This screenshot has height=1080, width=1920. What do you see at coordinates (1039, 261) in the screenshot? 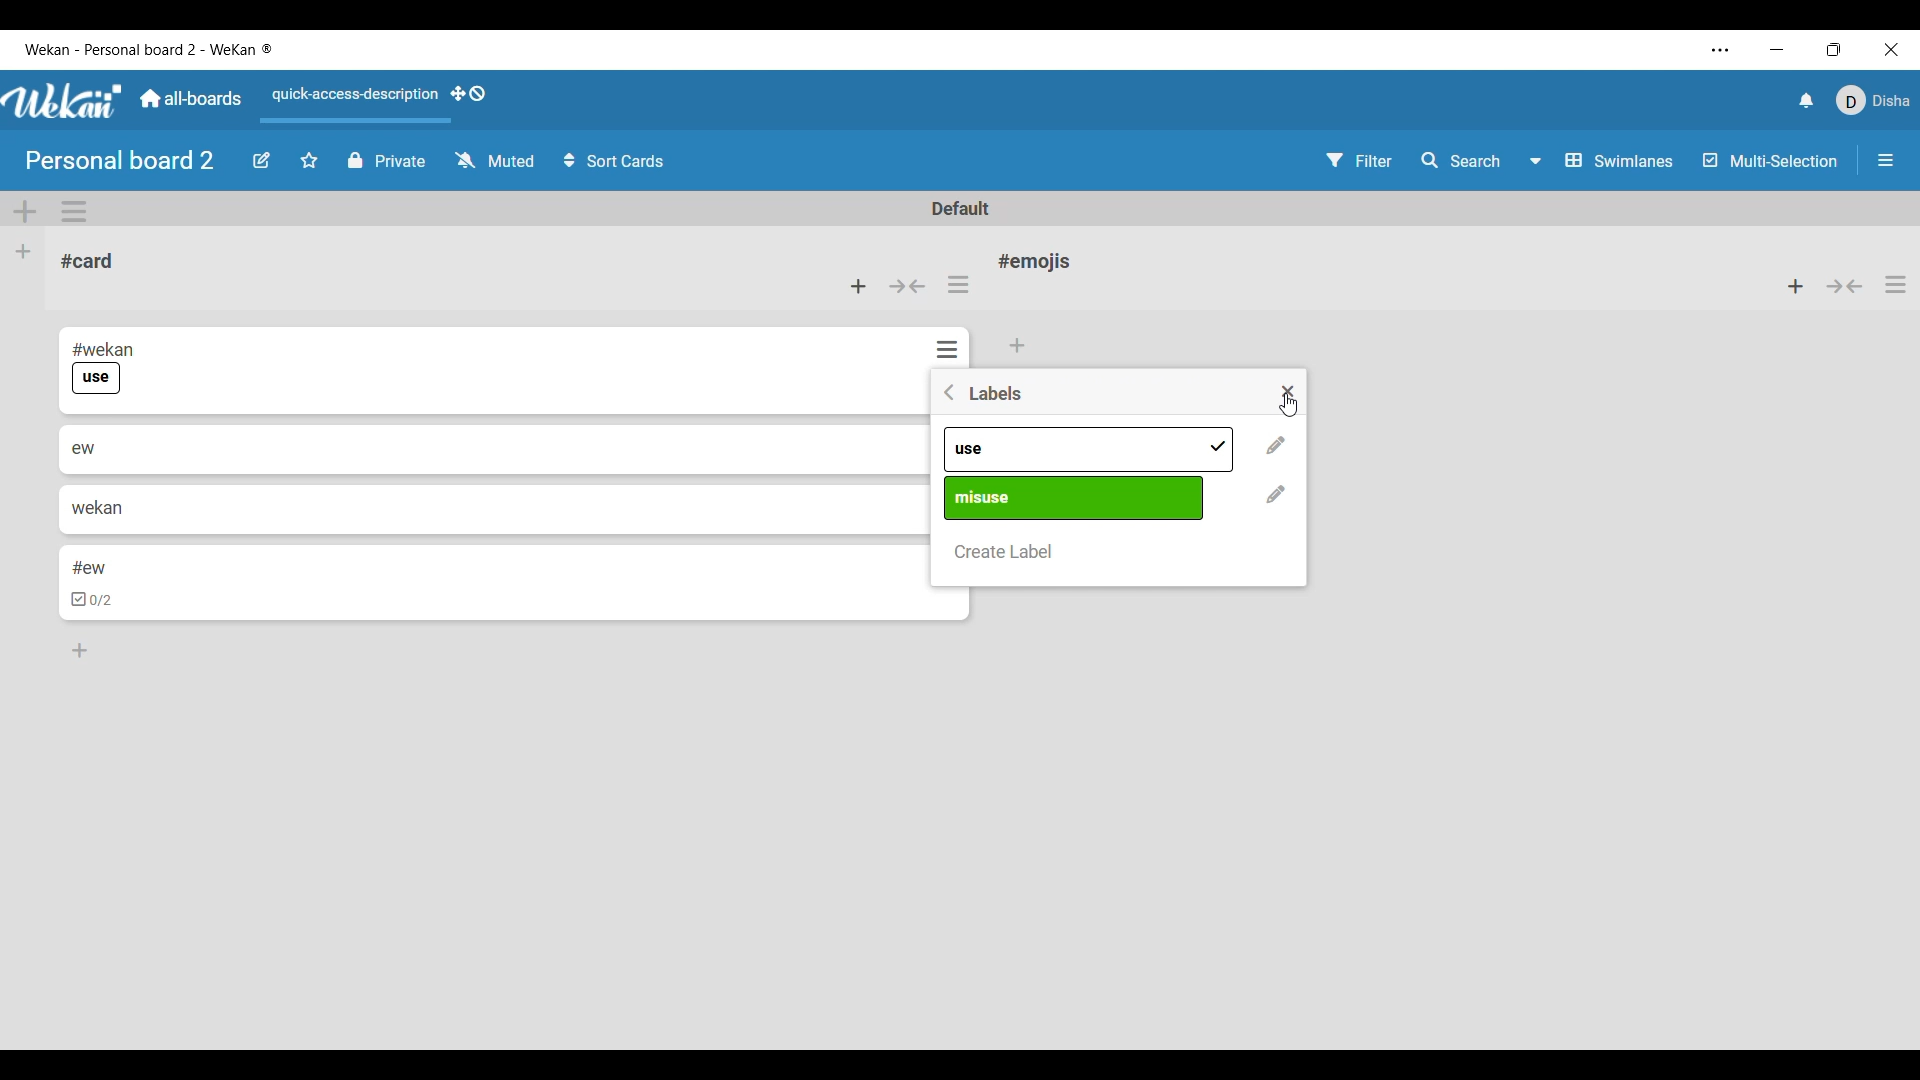
I see `Card name` at bounding box center [1039, 261].